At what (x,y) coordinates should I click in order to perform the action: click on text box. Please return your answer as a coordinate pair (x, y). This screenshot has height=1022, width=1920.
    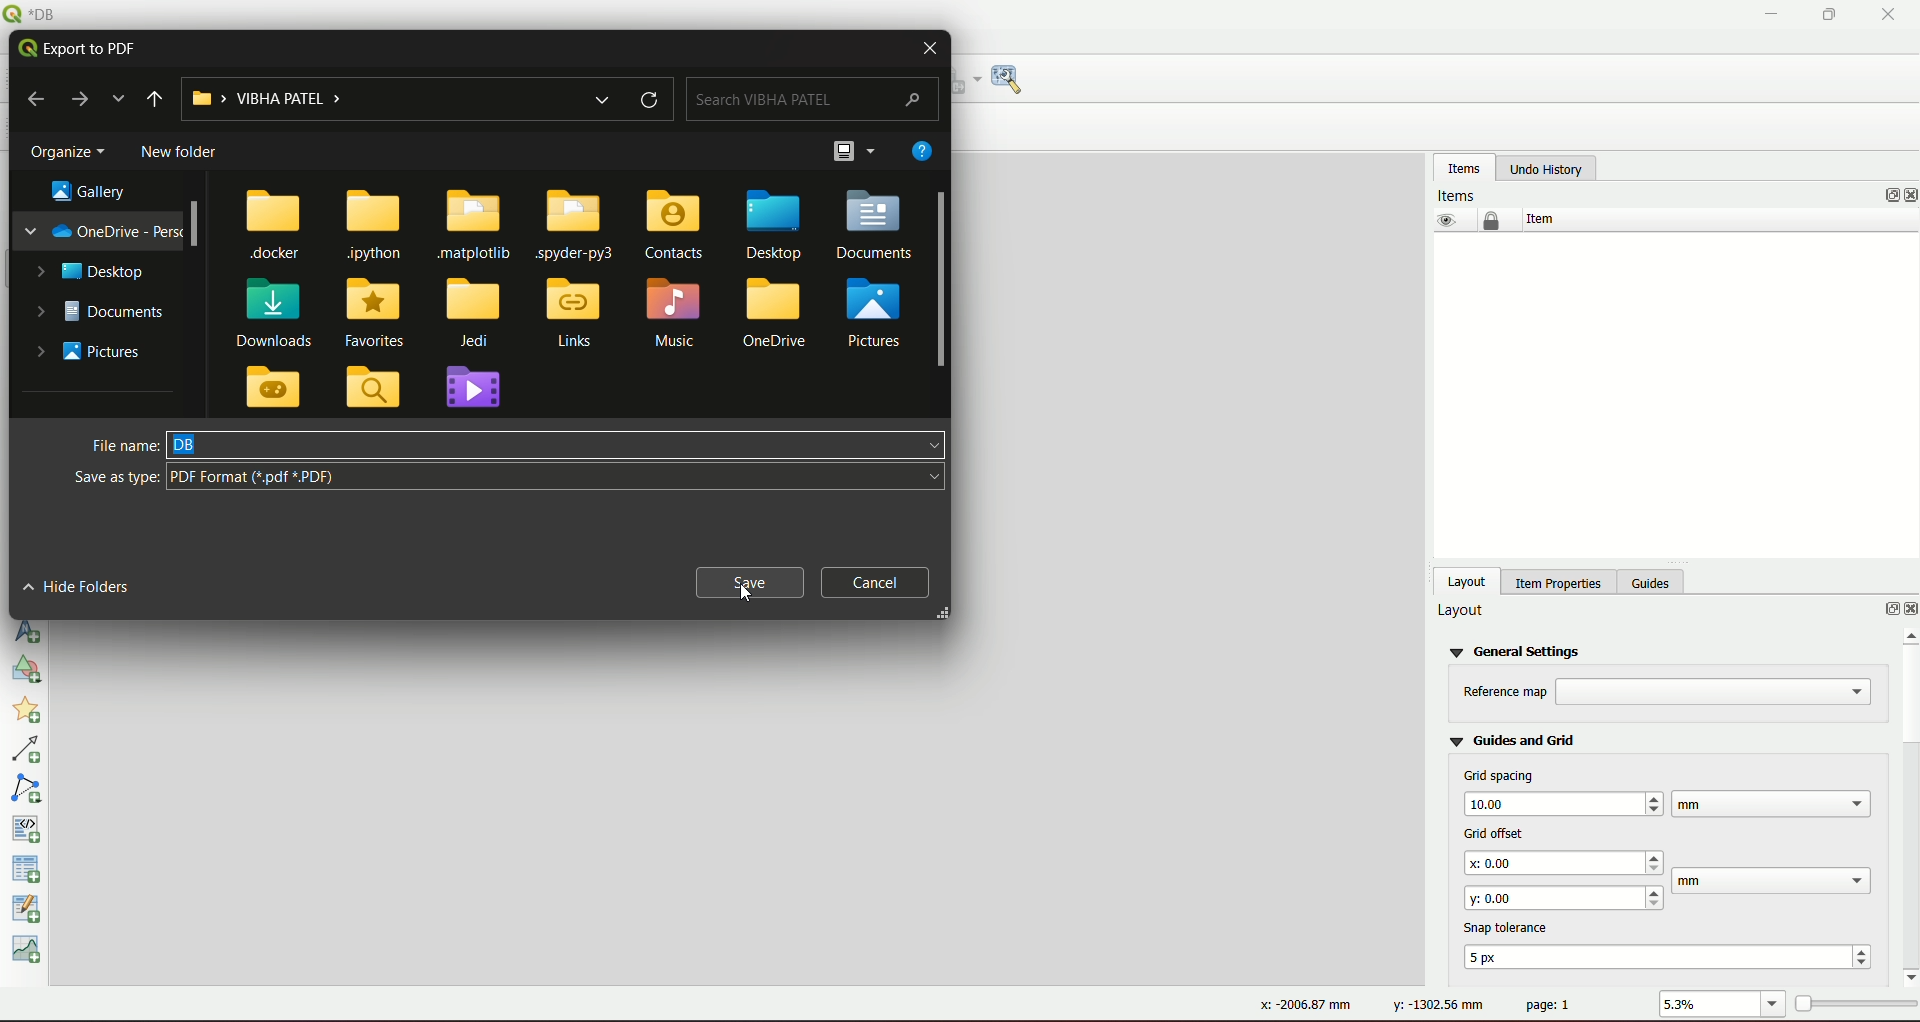
    Looking at the image, I should click on (558, 477).